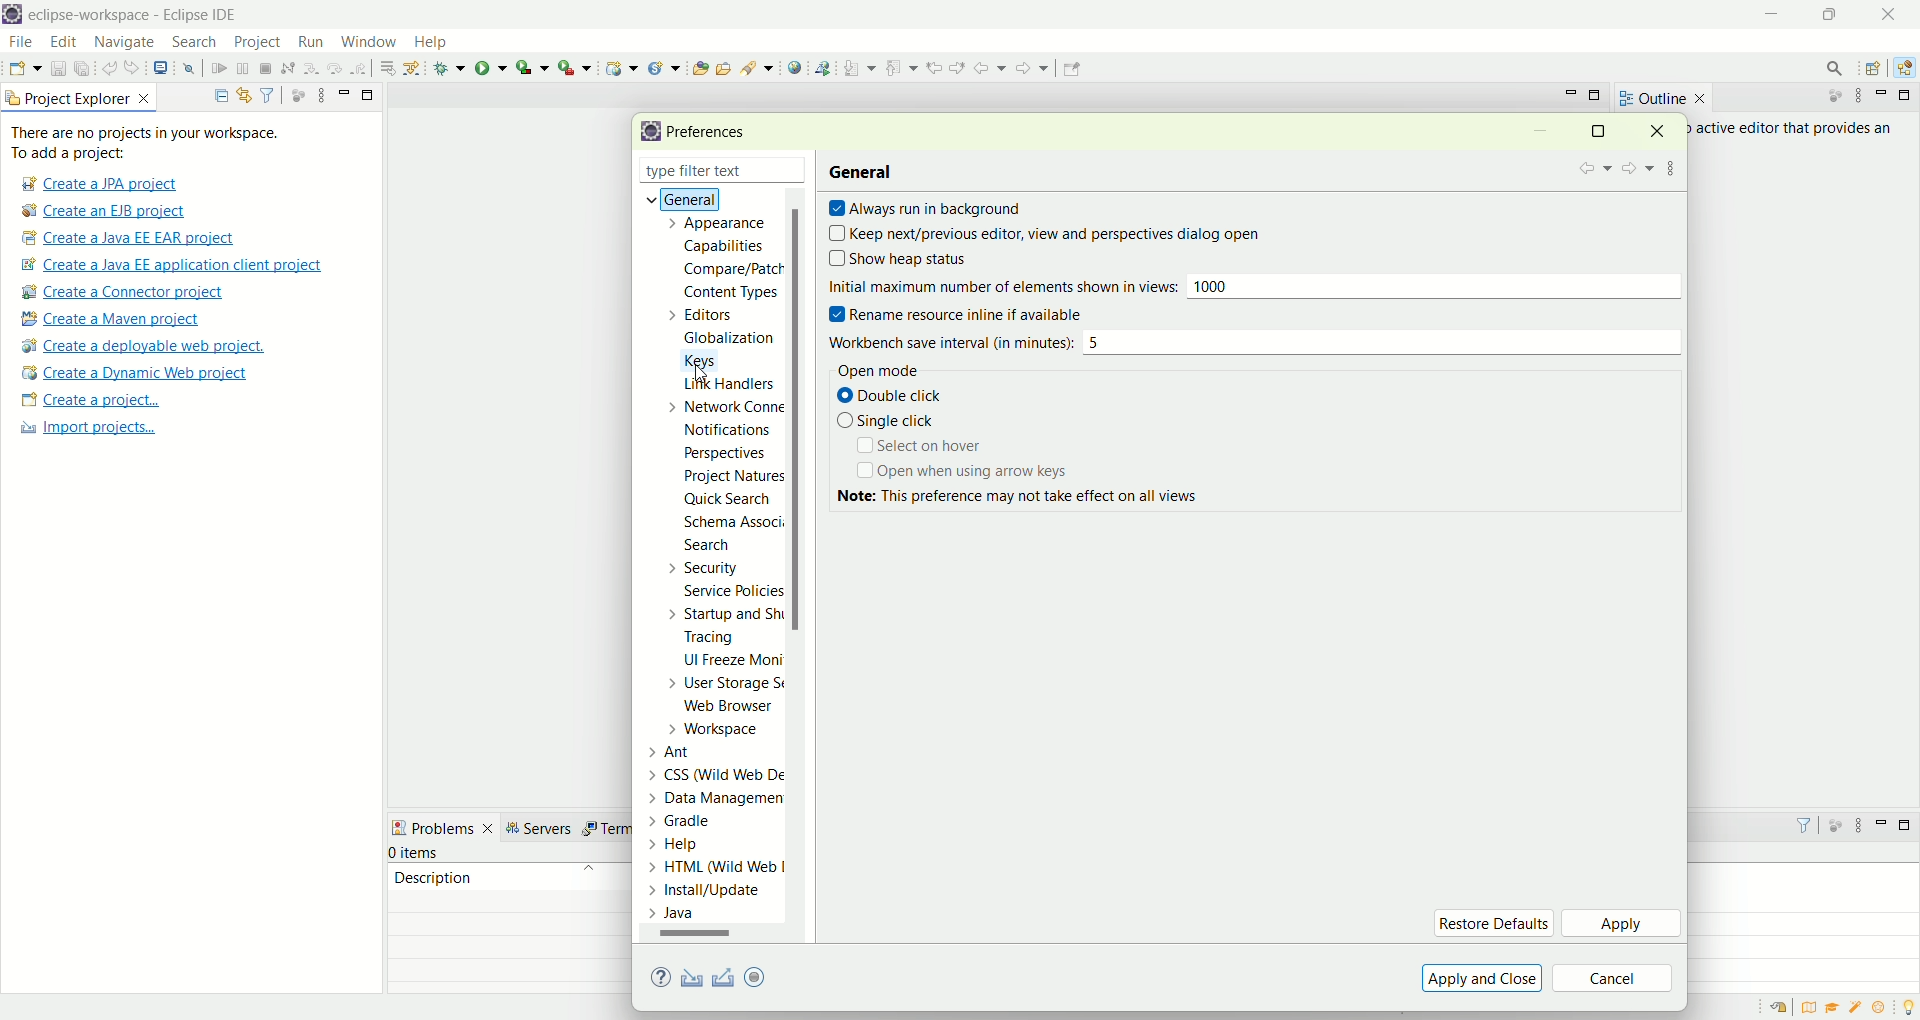 This screenshot has width=1920, height=1020. What do you see at coordinates (544, 828) in the screenshot?
I see `servers` at bounding box center [544, 828].